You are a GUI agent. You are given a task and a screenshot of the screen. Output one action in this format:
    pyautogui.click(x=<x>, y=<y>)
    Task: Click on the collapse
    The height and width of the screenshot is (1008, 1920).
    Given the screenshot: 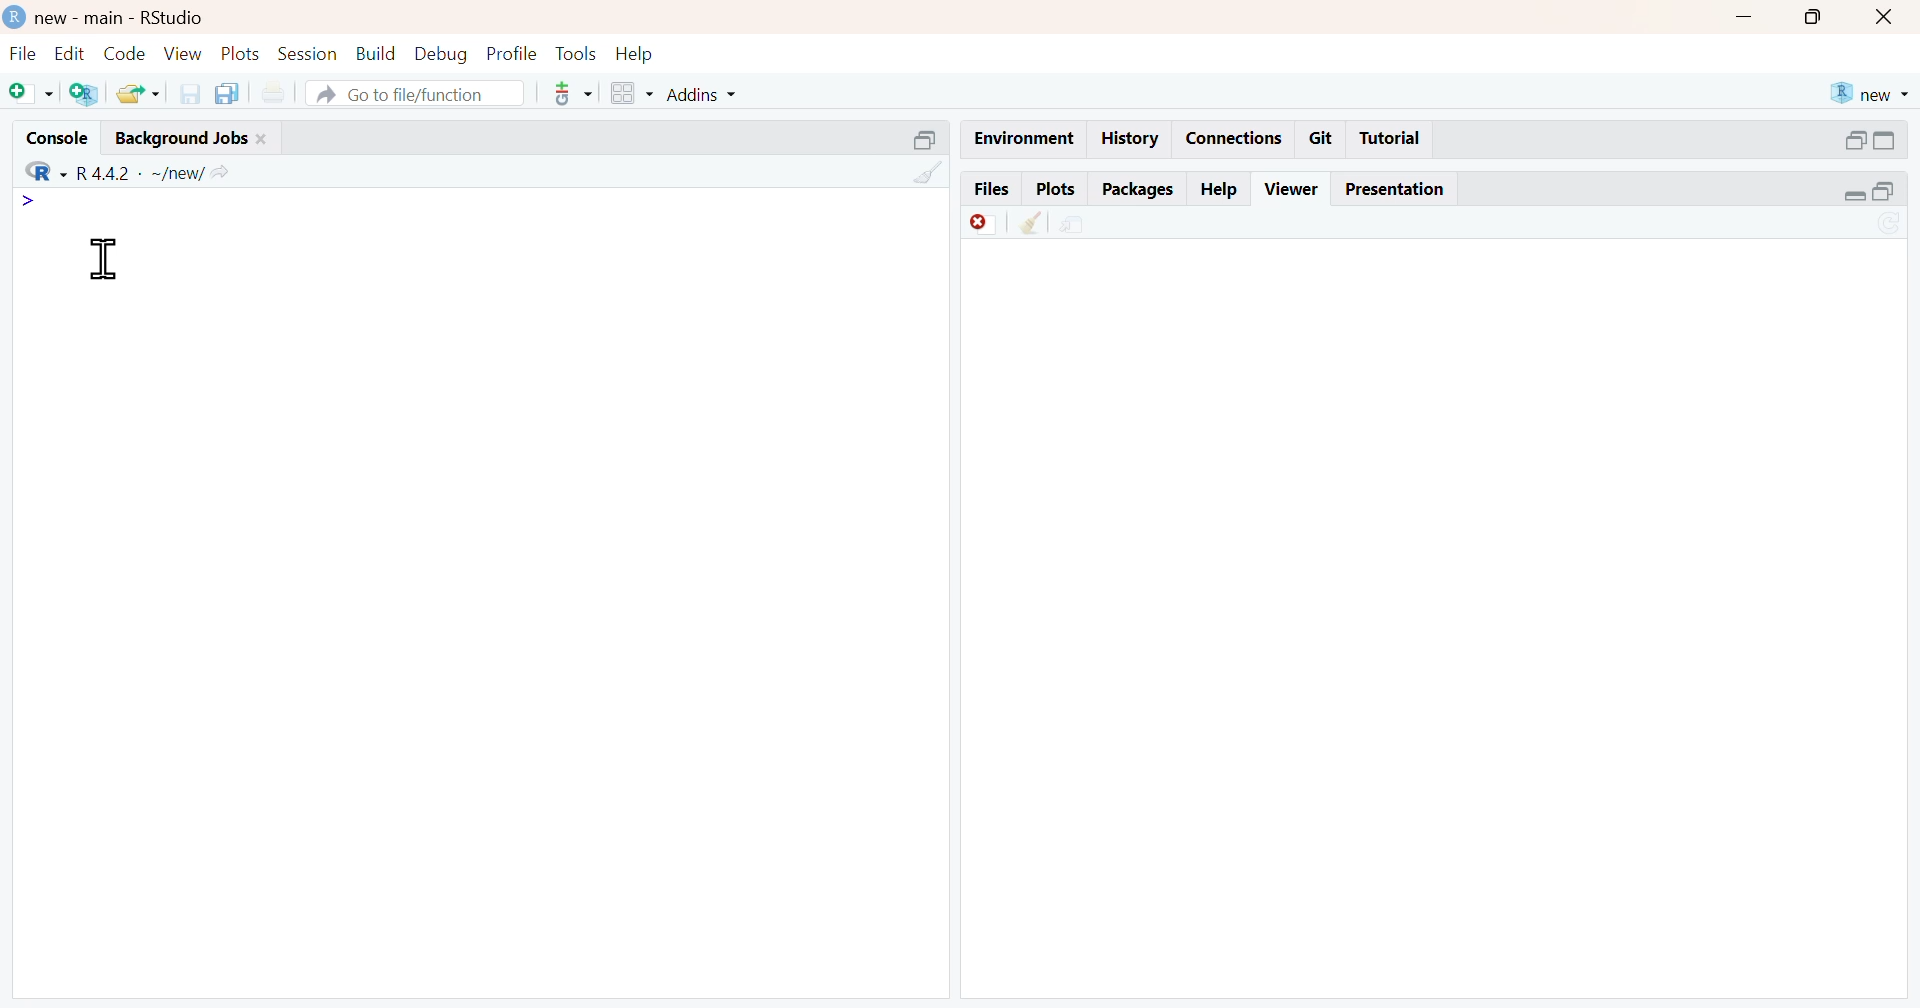 What is the action you would take?
    pyautogui.click(x=929, y=143)
    